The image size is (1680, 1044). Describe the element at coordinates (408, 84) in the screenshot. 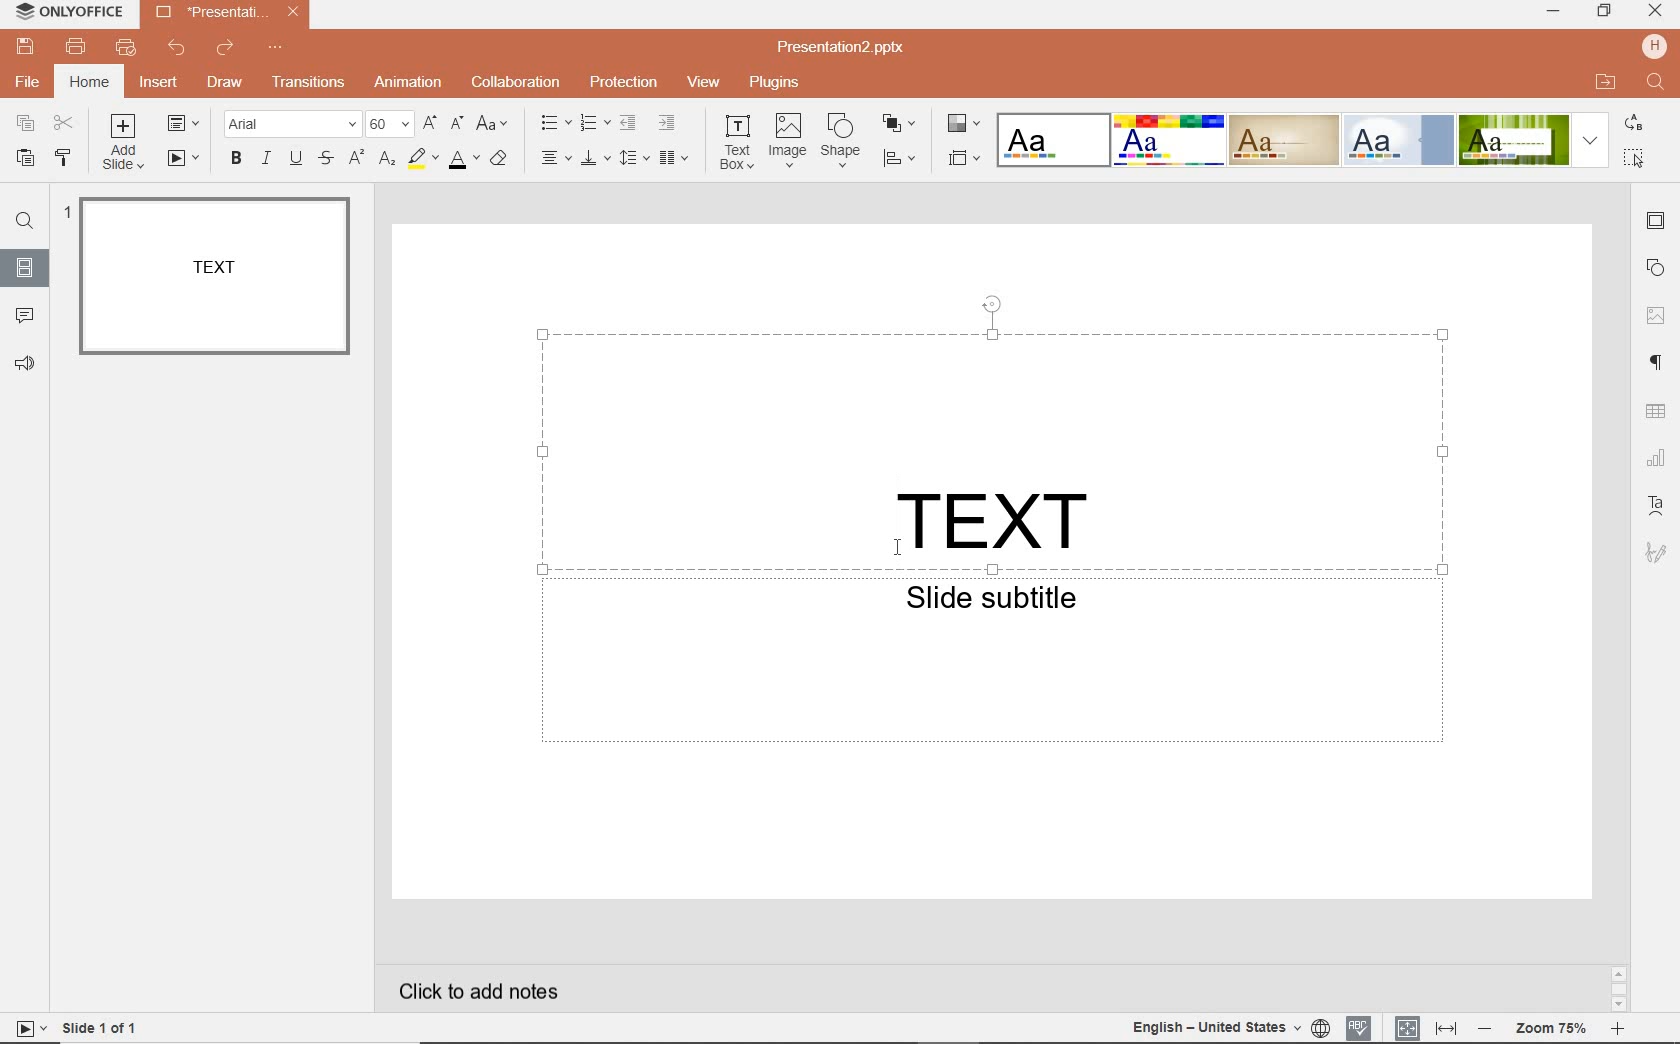

I see `ANIMATION` at that location.